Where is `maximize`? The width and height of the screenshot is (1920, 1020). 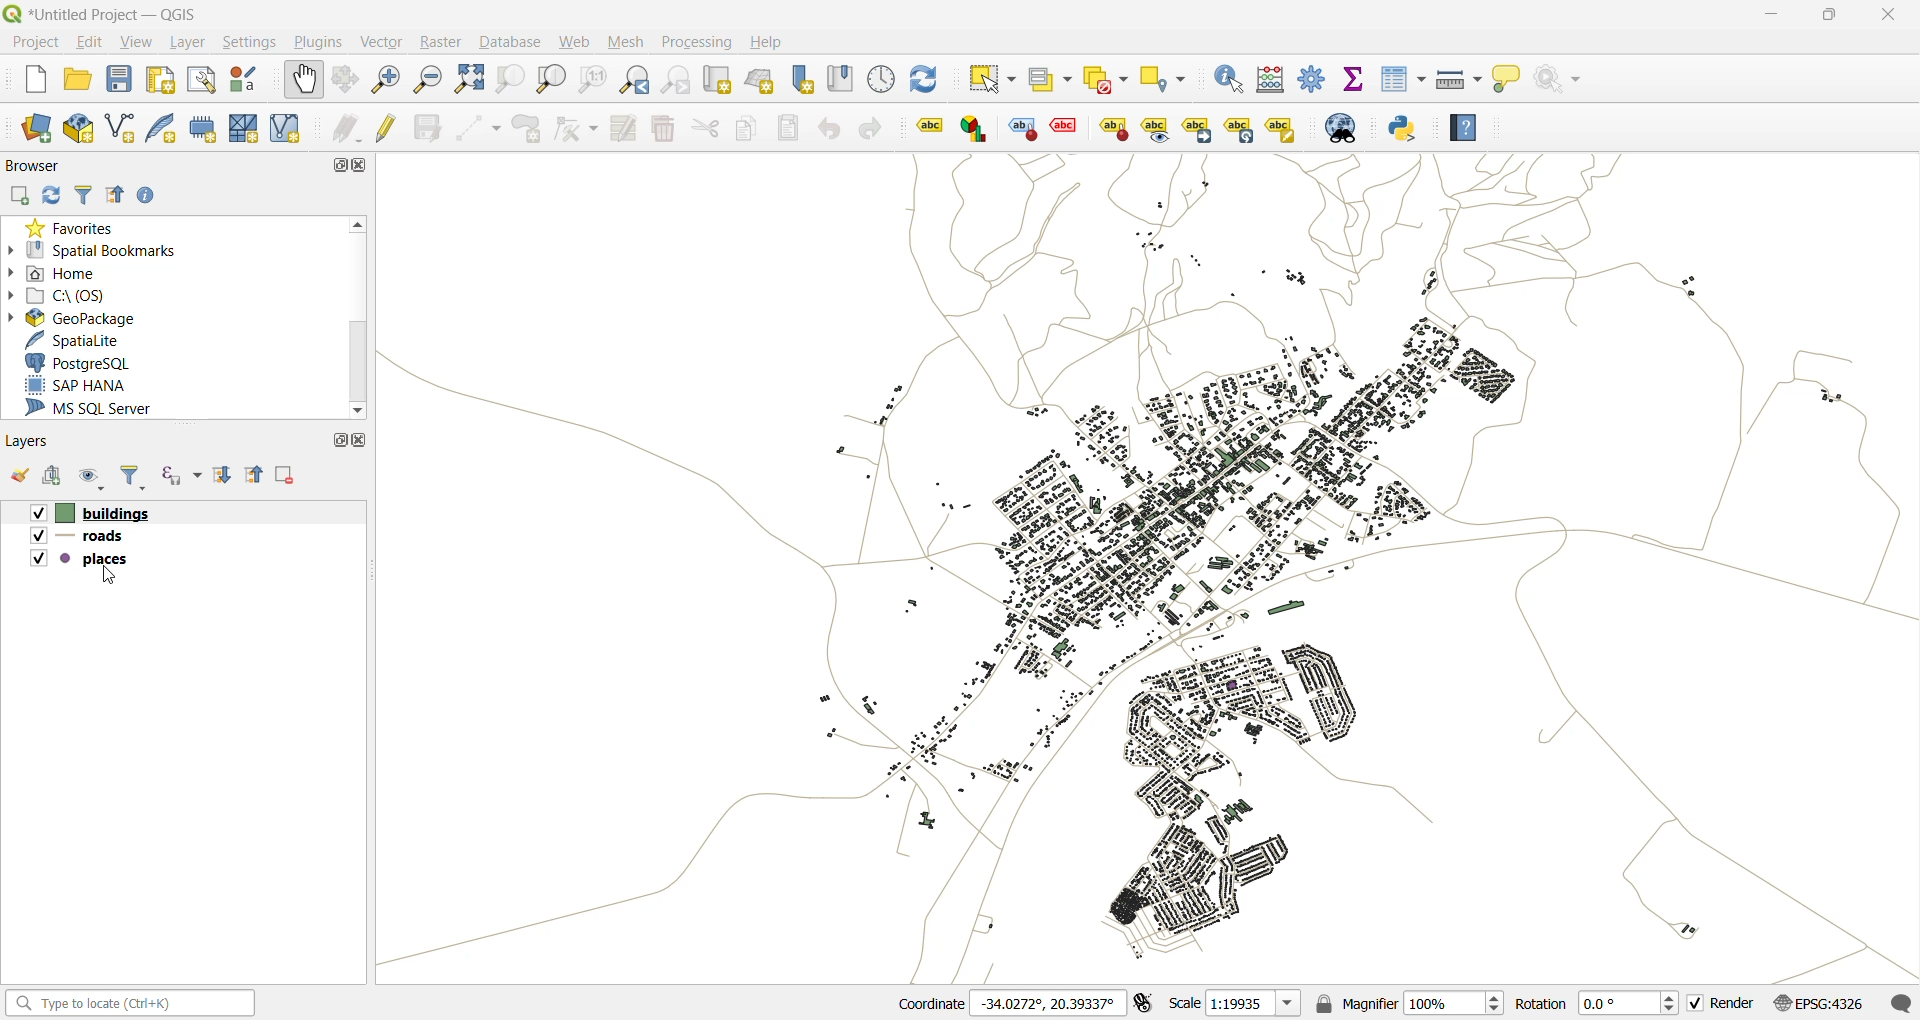 maximize is located at coordinates (1829, 17).